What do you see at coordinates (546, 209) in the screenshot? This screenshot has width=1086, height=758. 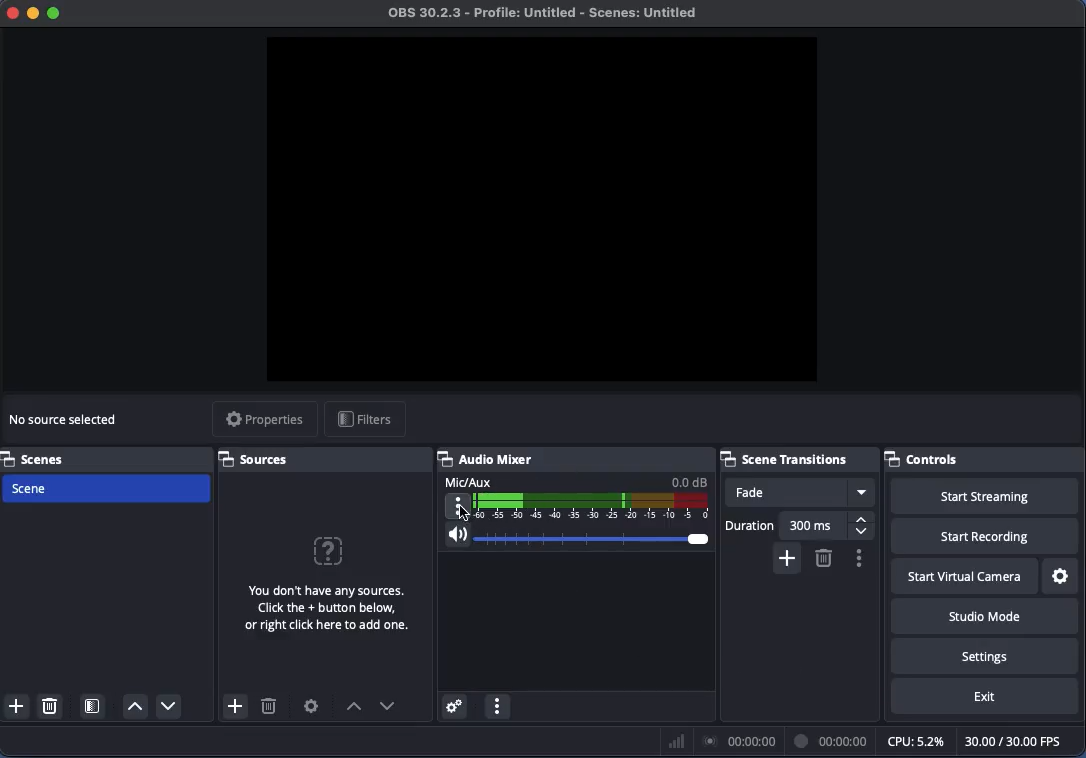 I see `Screen` at bounding box center [546, 209].